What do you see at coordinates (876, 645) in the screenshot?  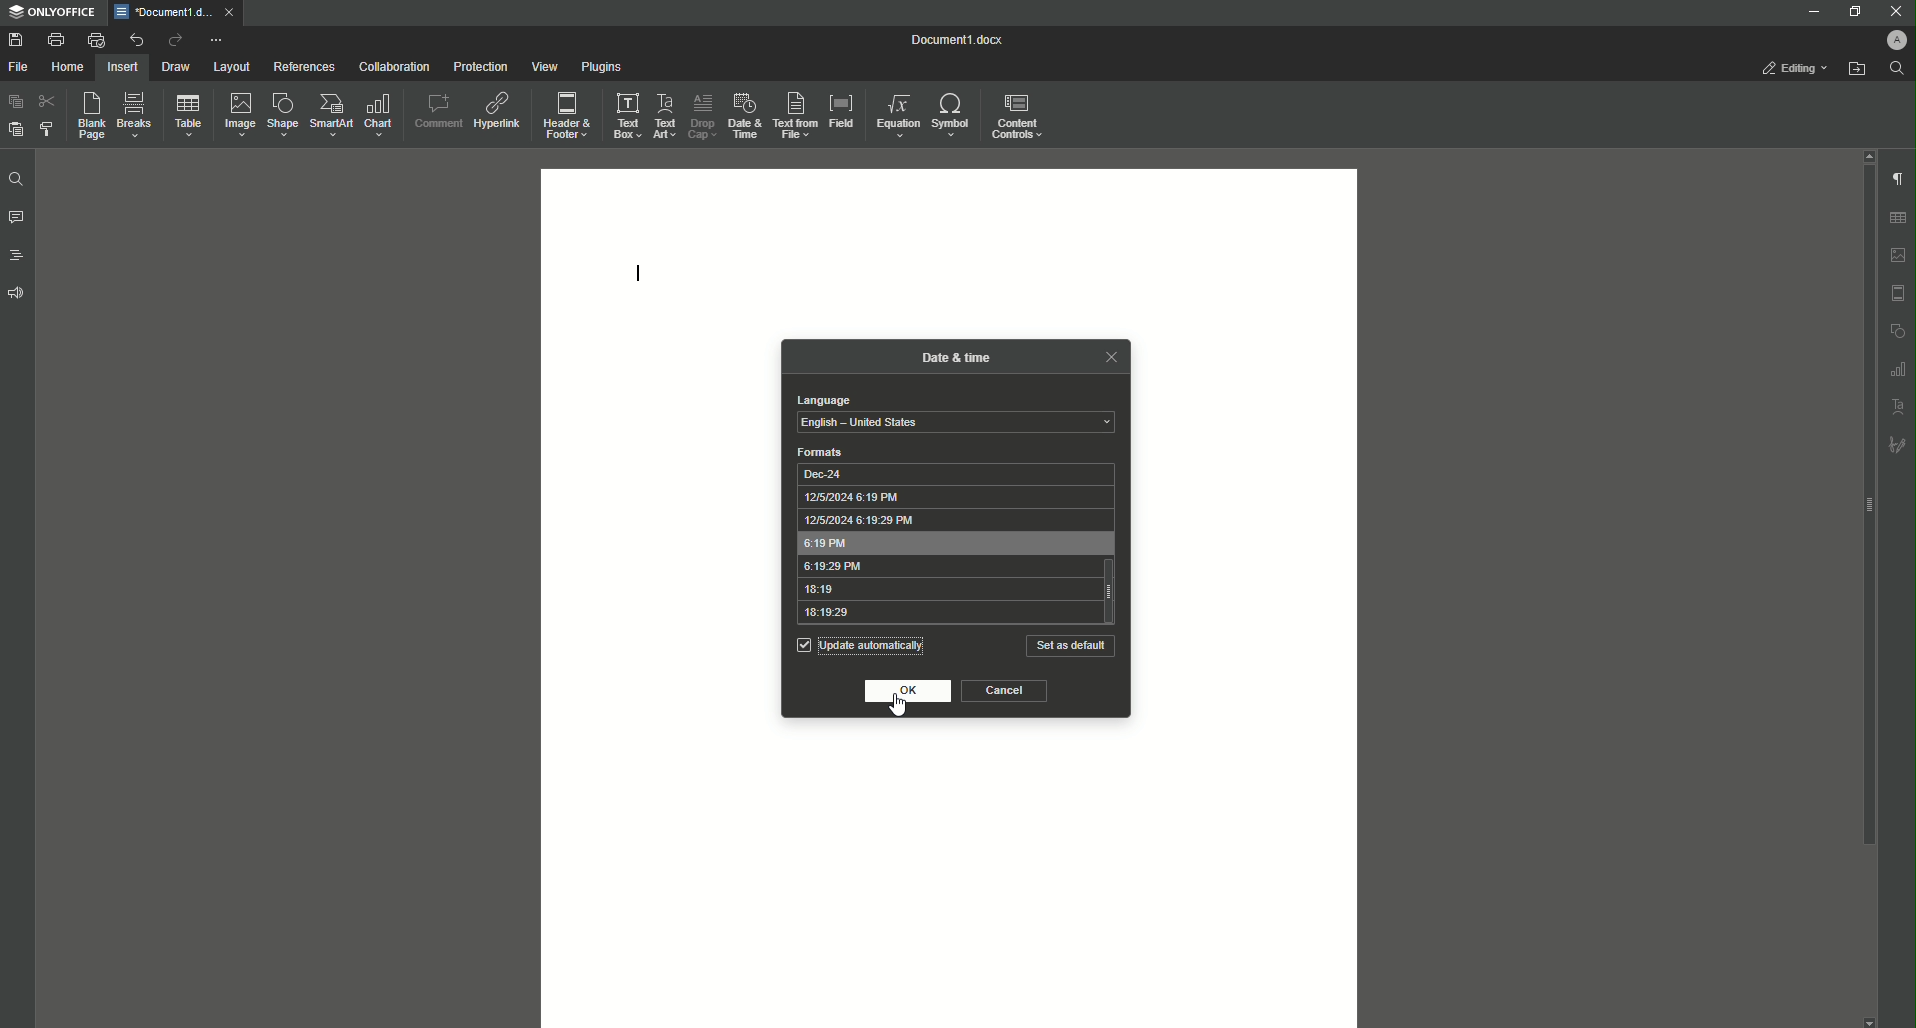 I see `Update automatically` at bounding box center [876, 645].